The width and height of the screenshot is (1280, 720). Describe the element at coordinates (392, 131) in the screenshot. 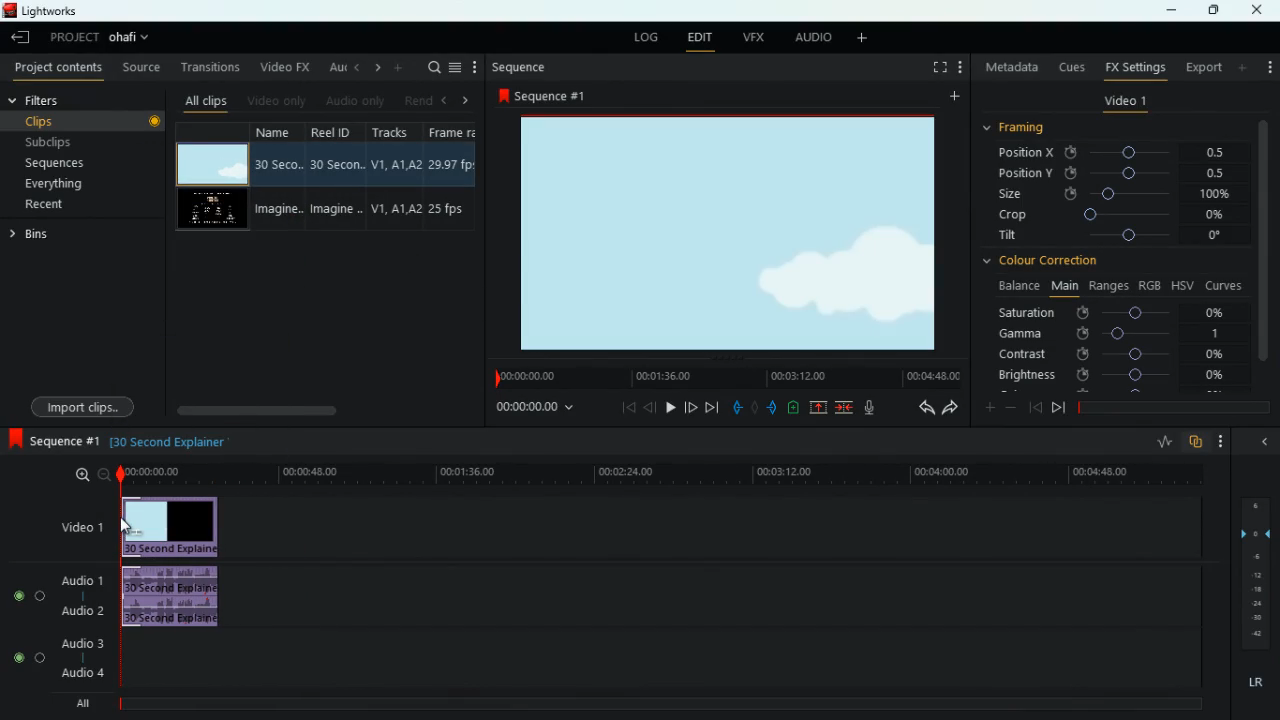

I see `tracks` at that location.